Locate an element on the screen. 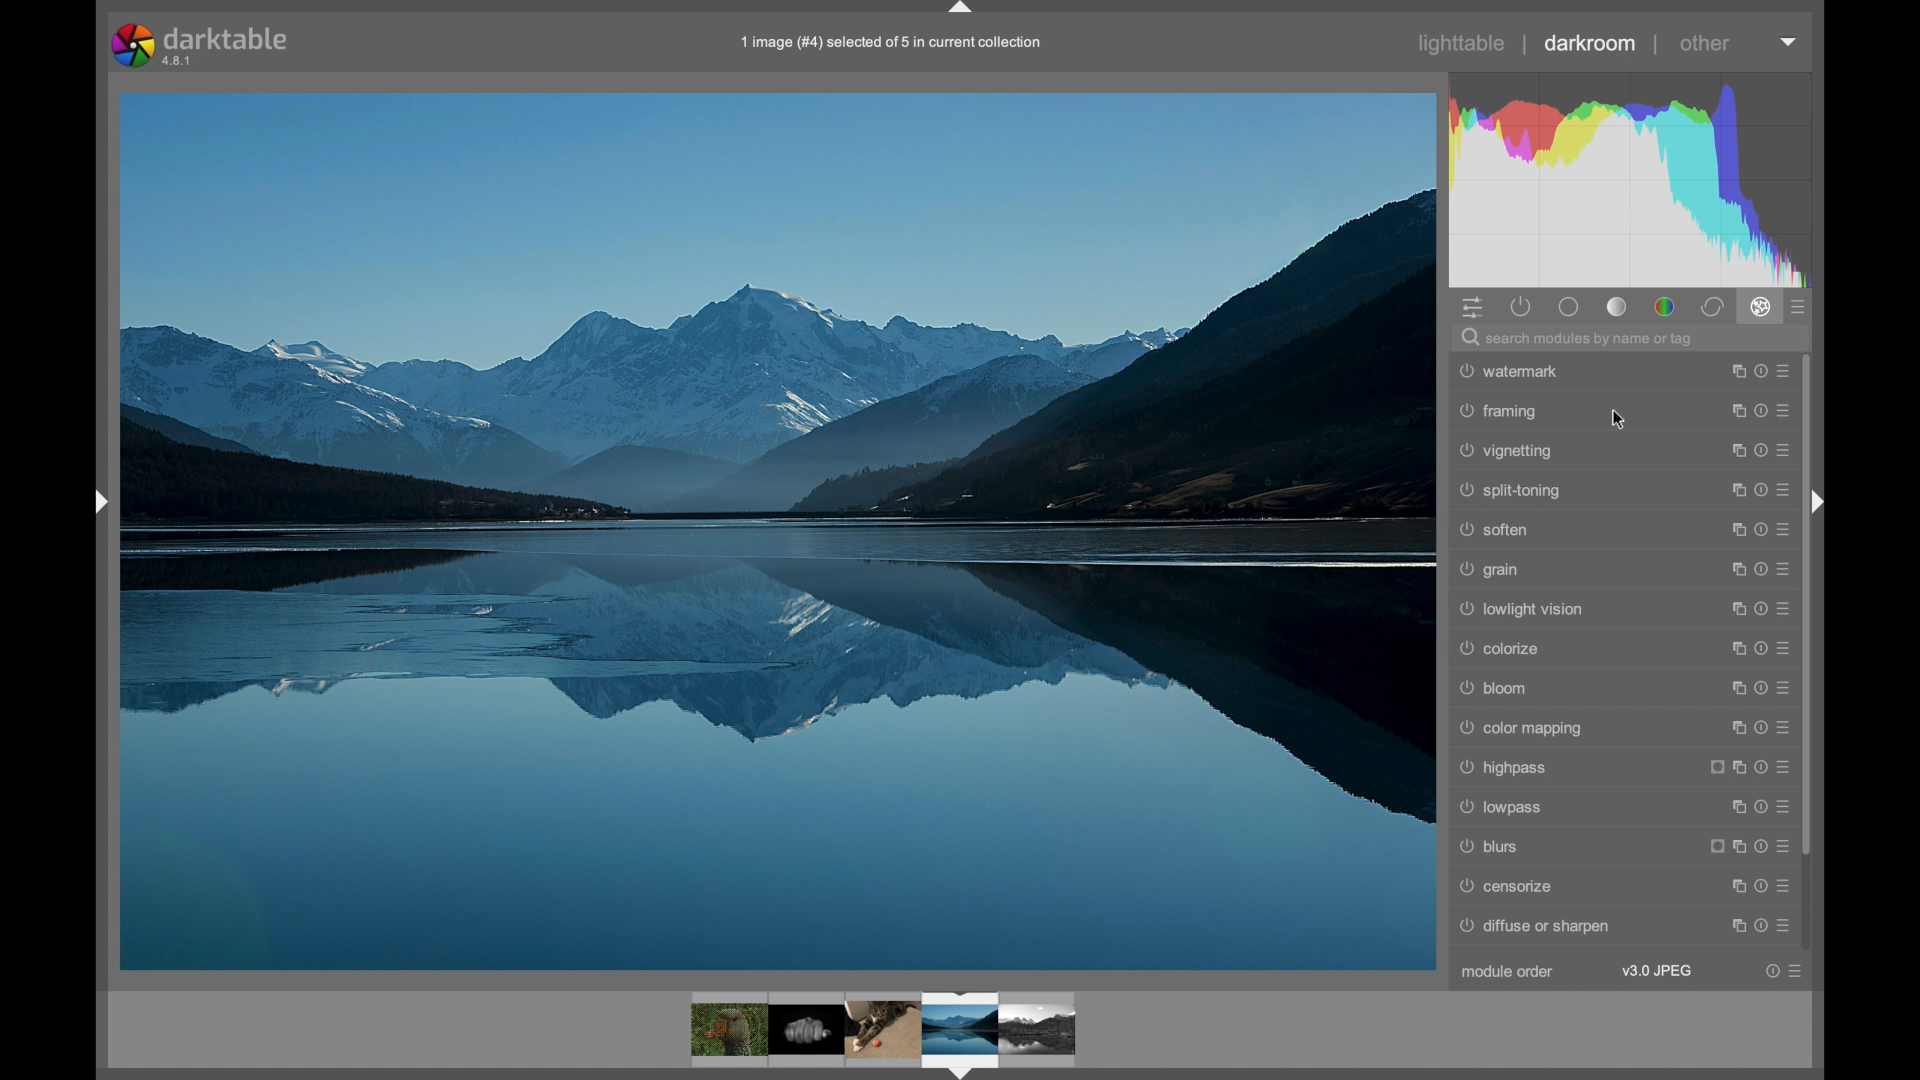  more options is located at coordinates (1760, 688).